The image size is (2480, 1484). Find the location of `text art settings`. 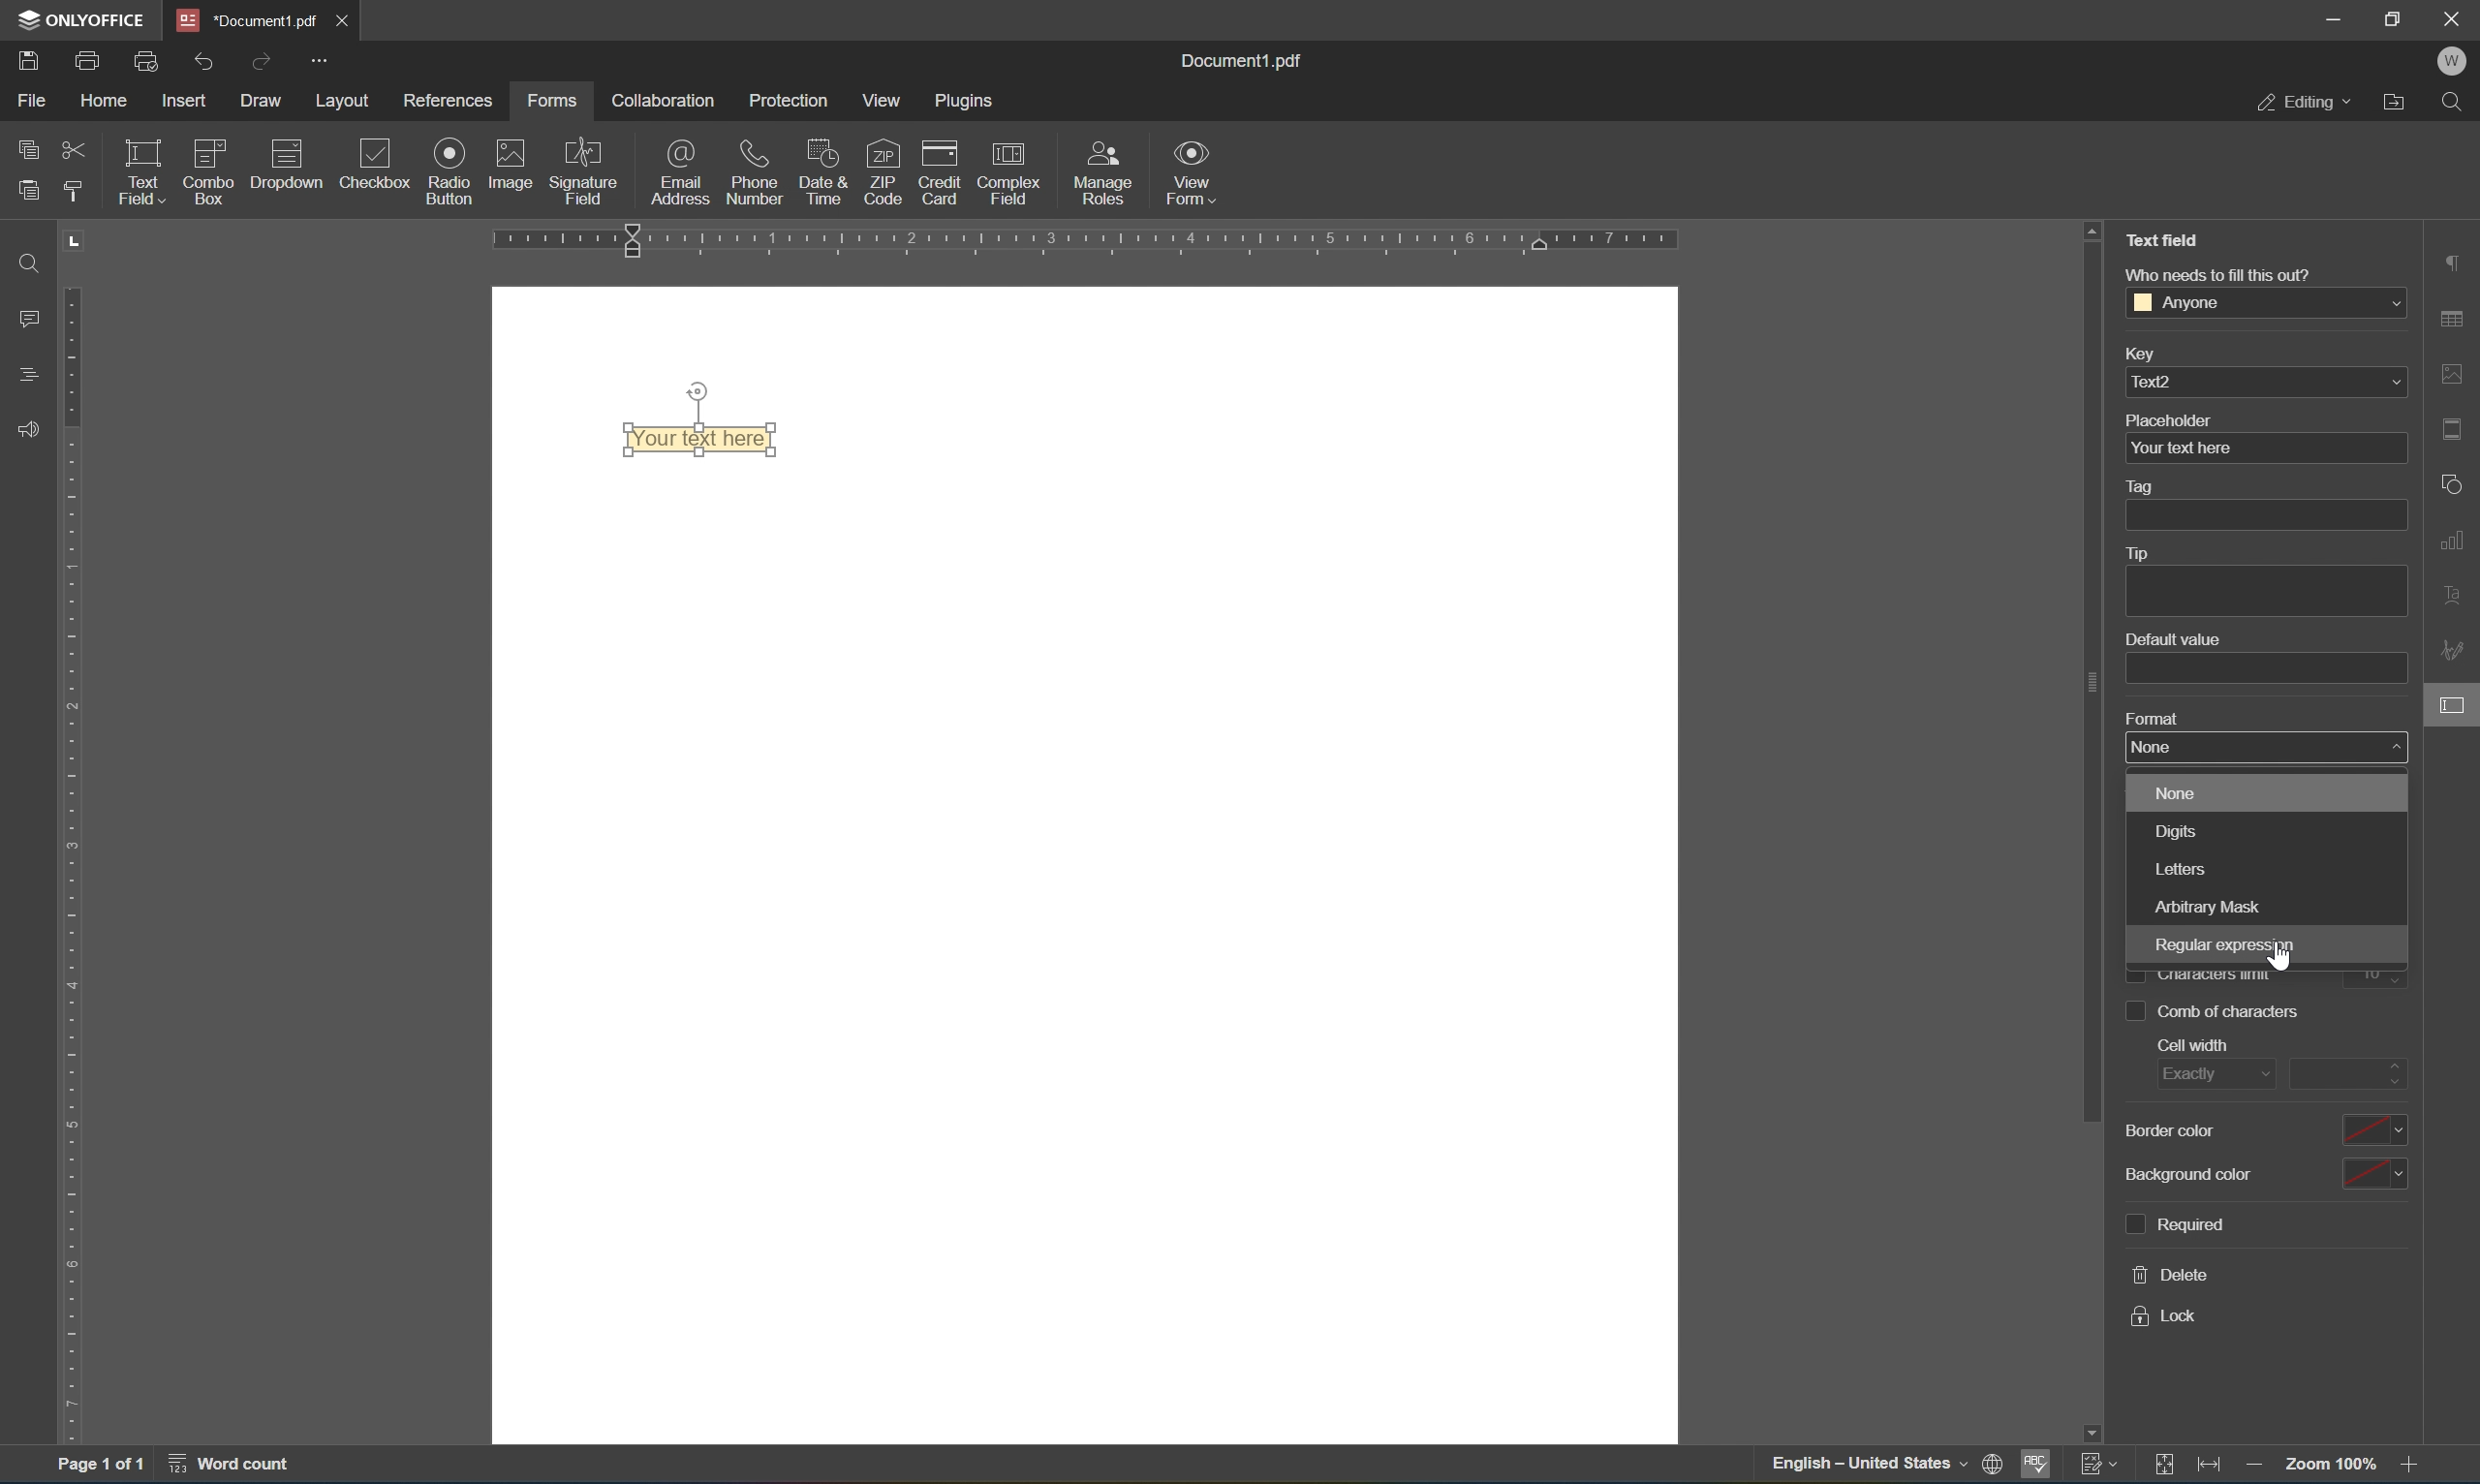

text art settings is located at coordinates (2452, 600).